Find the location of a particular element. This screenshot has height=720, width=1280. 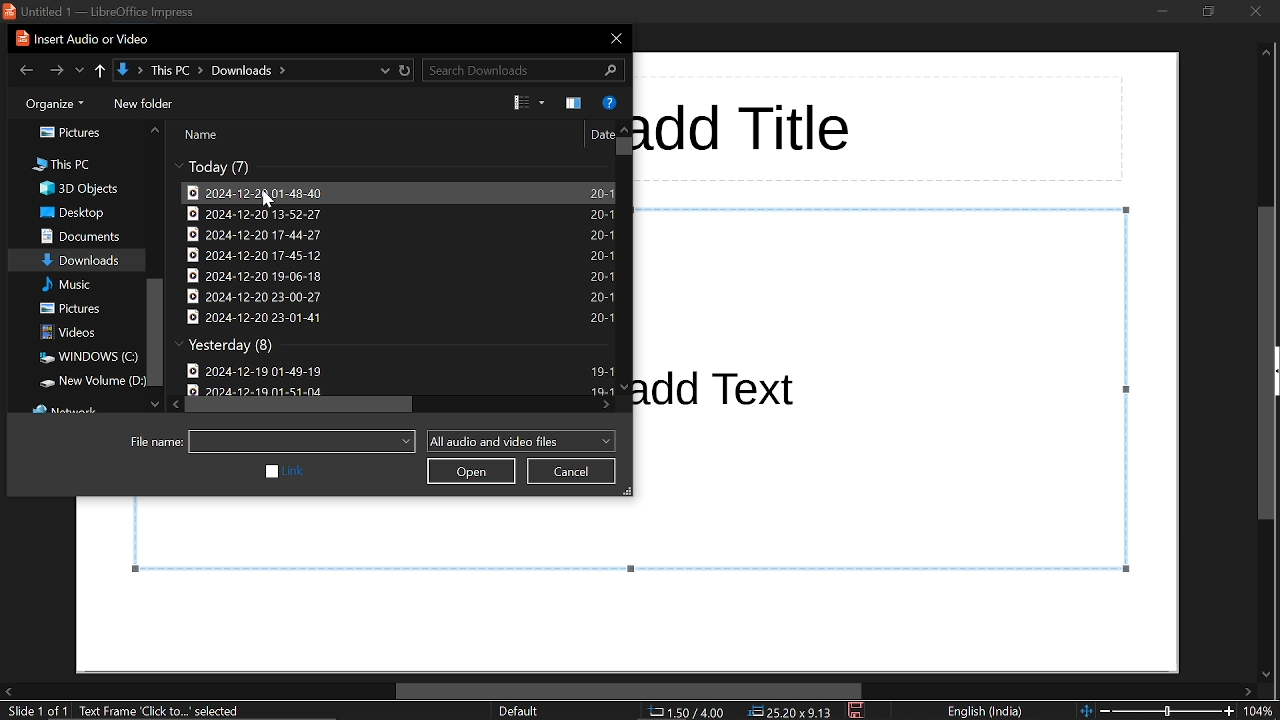

vretical scrollbar is located at coordinates (155, 333).